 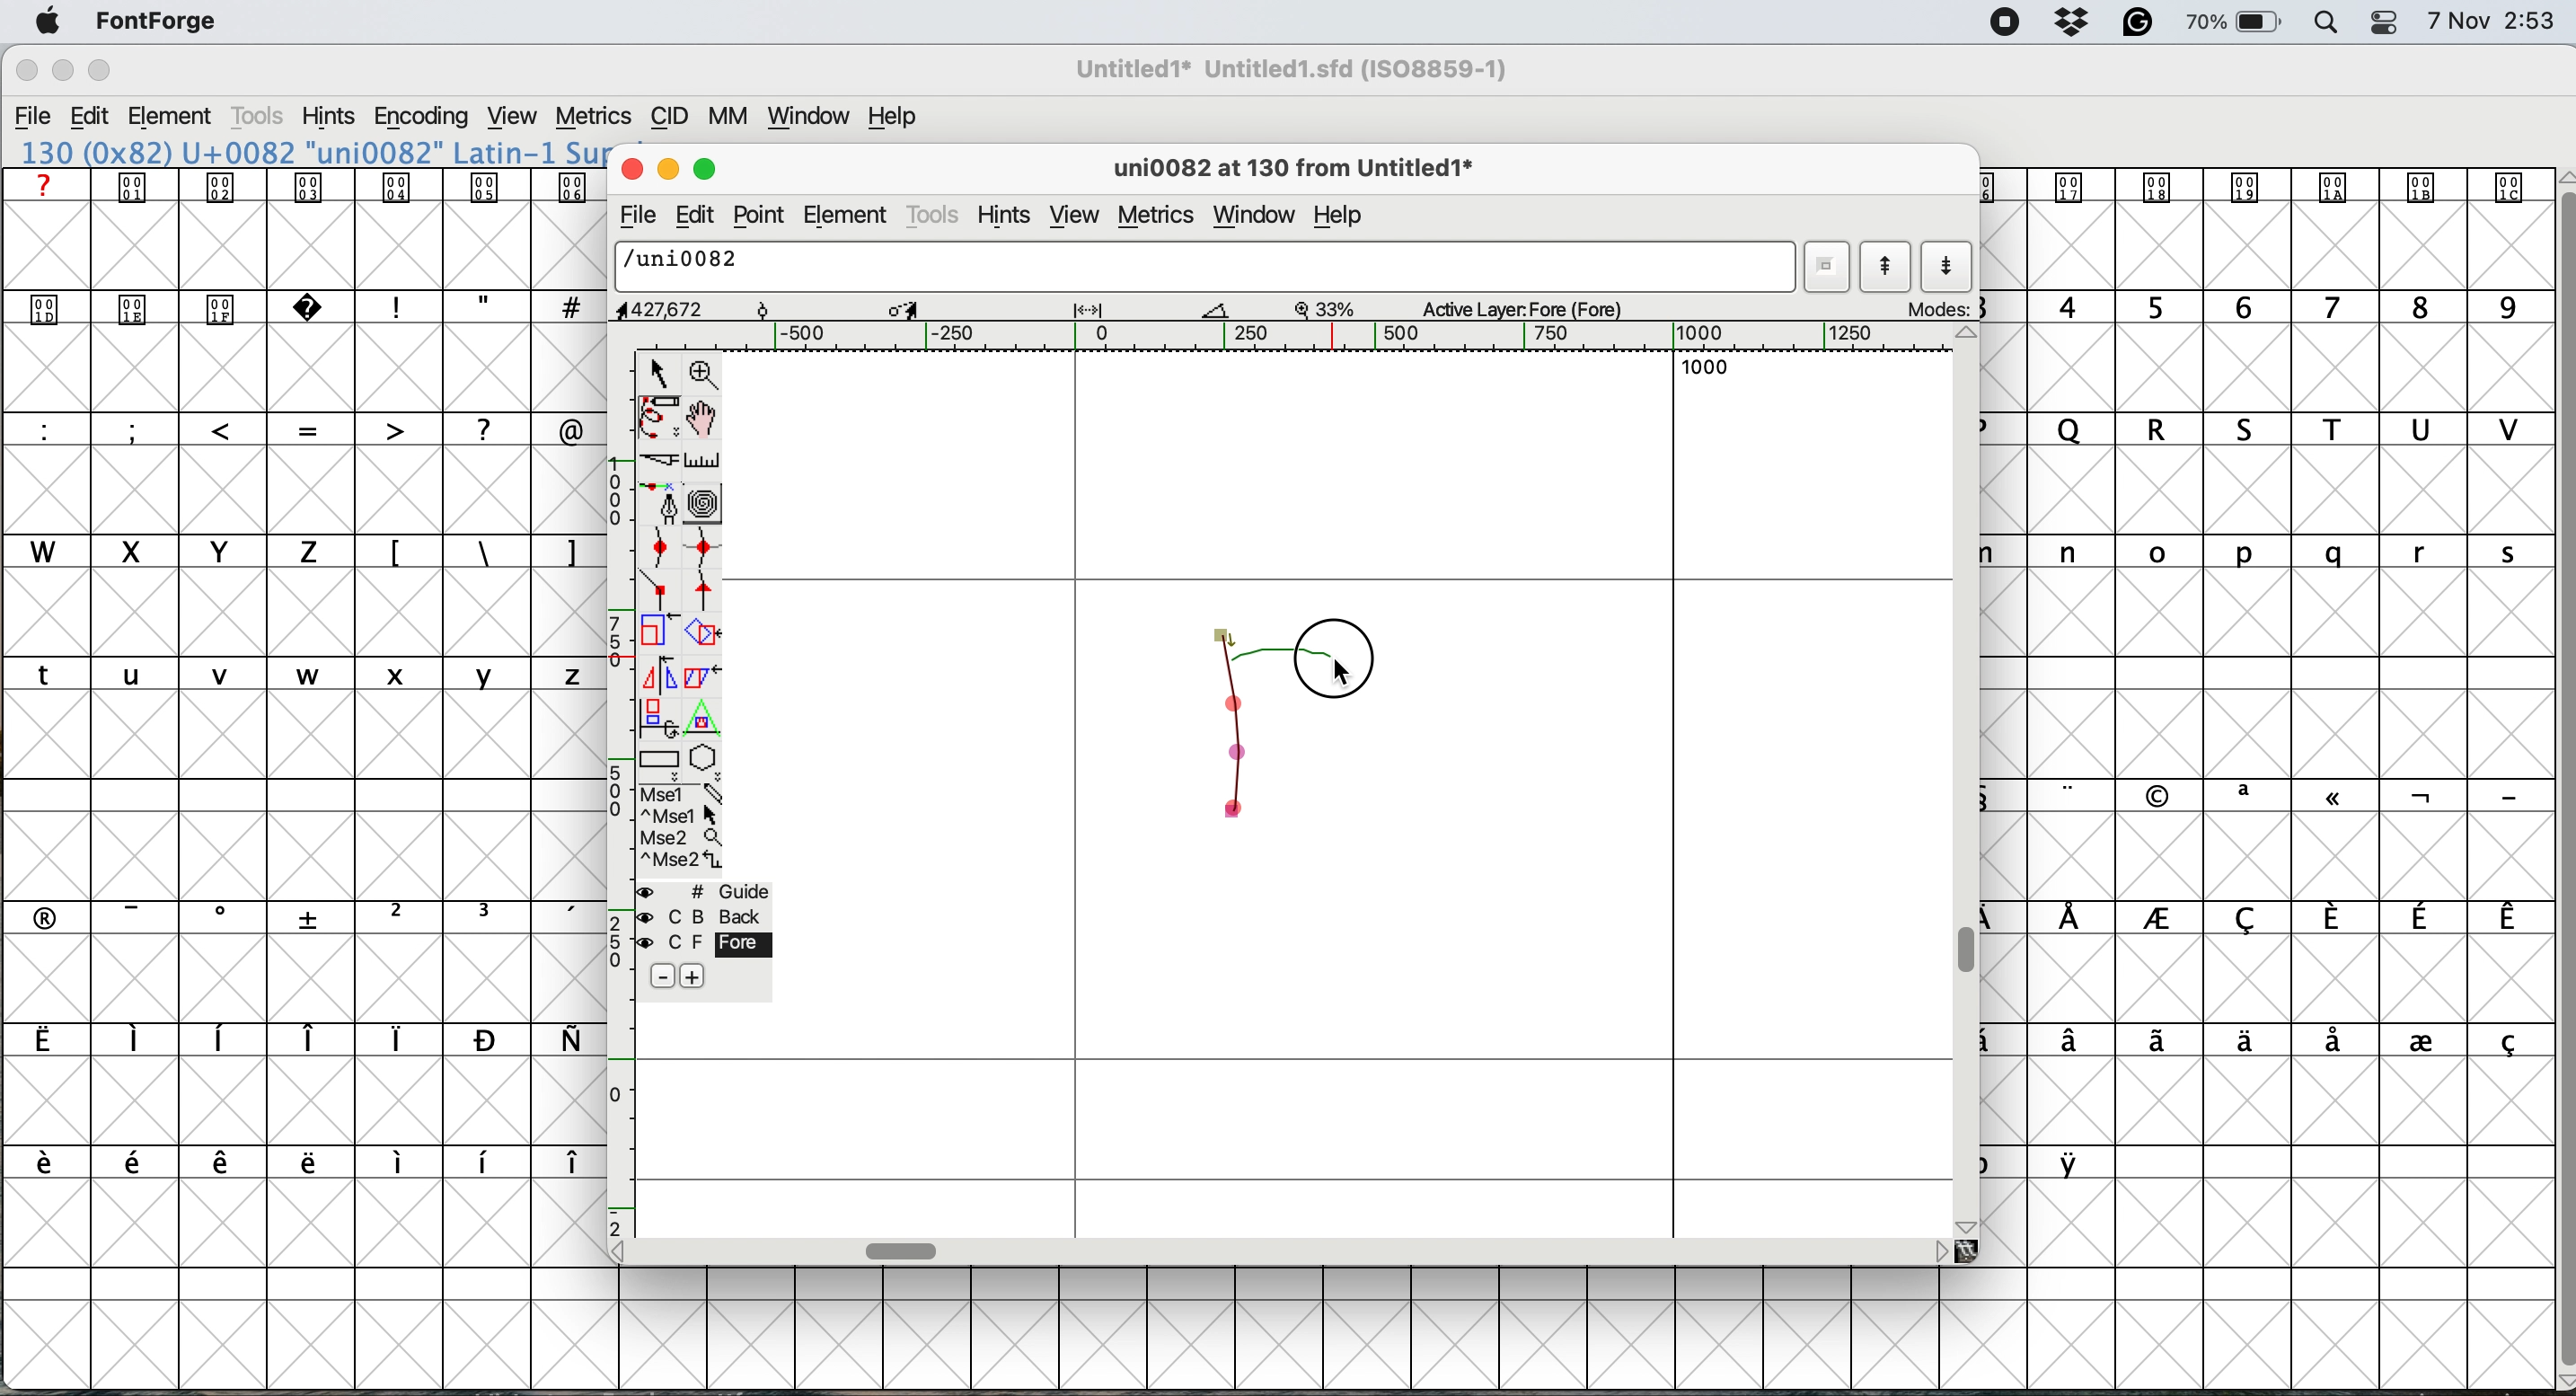 I want to click on special characters, so click(x=291, y=917).